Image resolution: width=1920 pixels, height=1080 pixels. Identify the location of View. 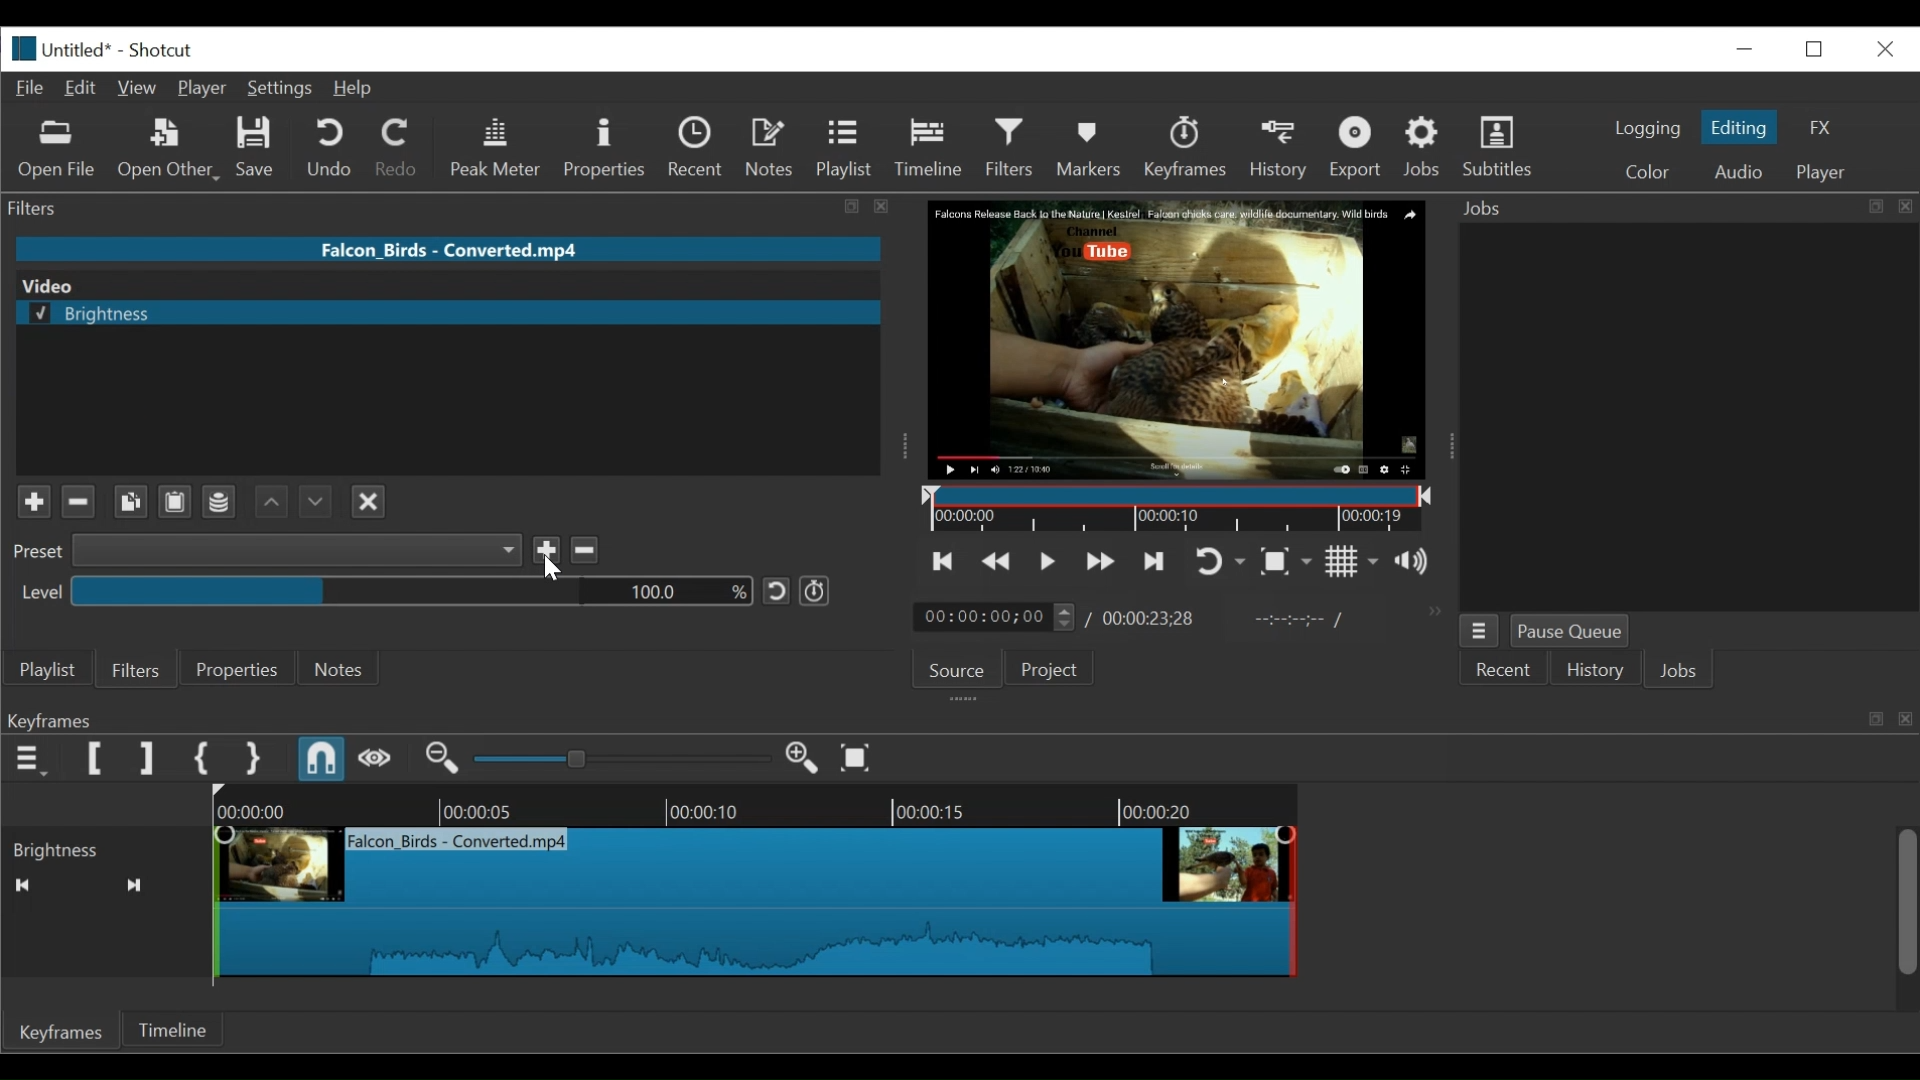
(136, 89).